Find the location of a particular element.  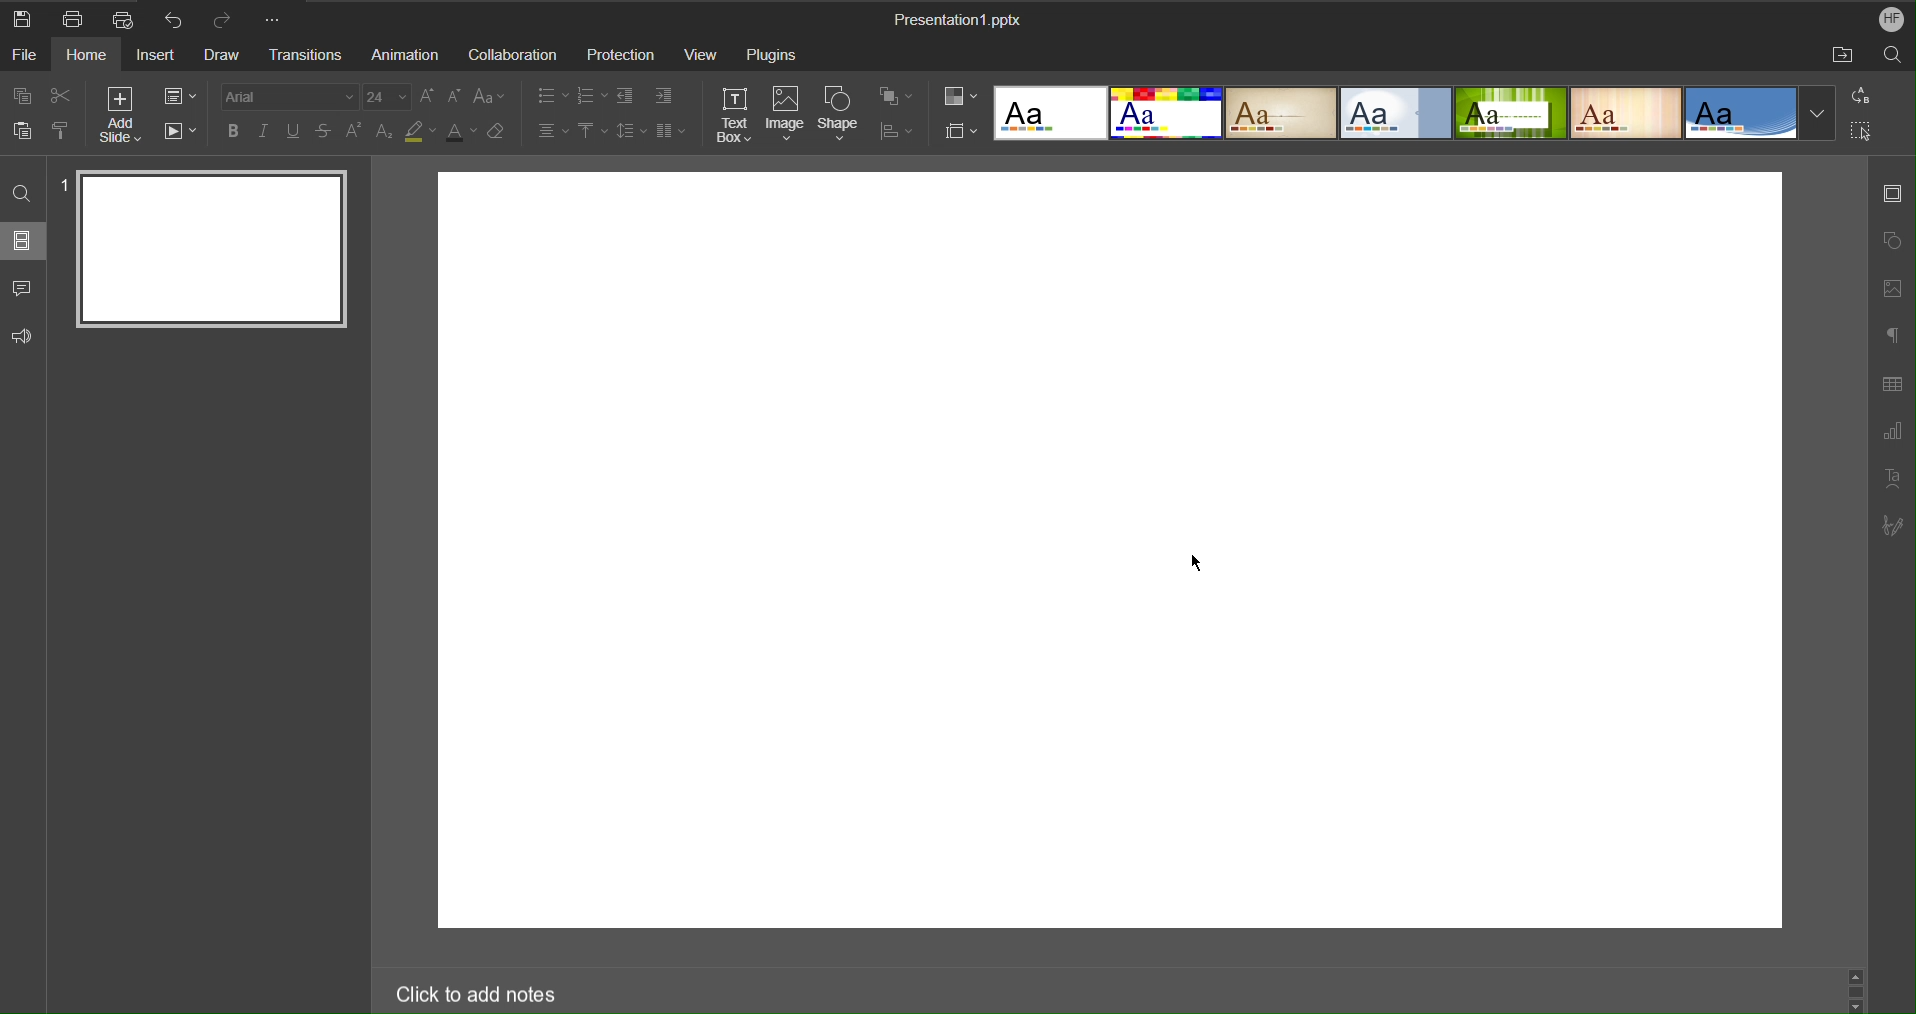

Draw is located at coordinates (220, 56).